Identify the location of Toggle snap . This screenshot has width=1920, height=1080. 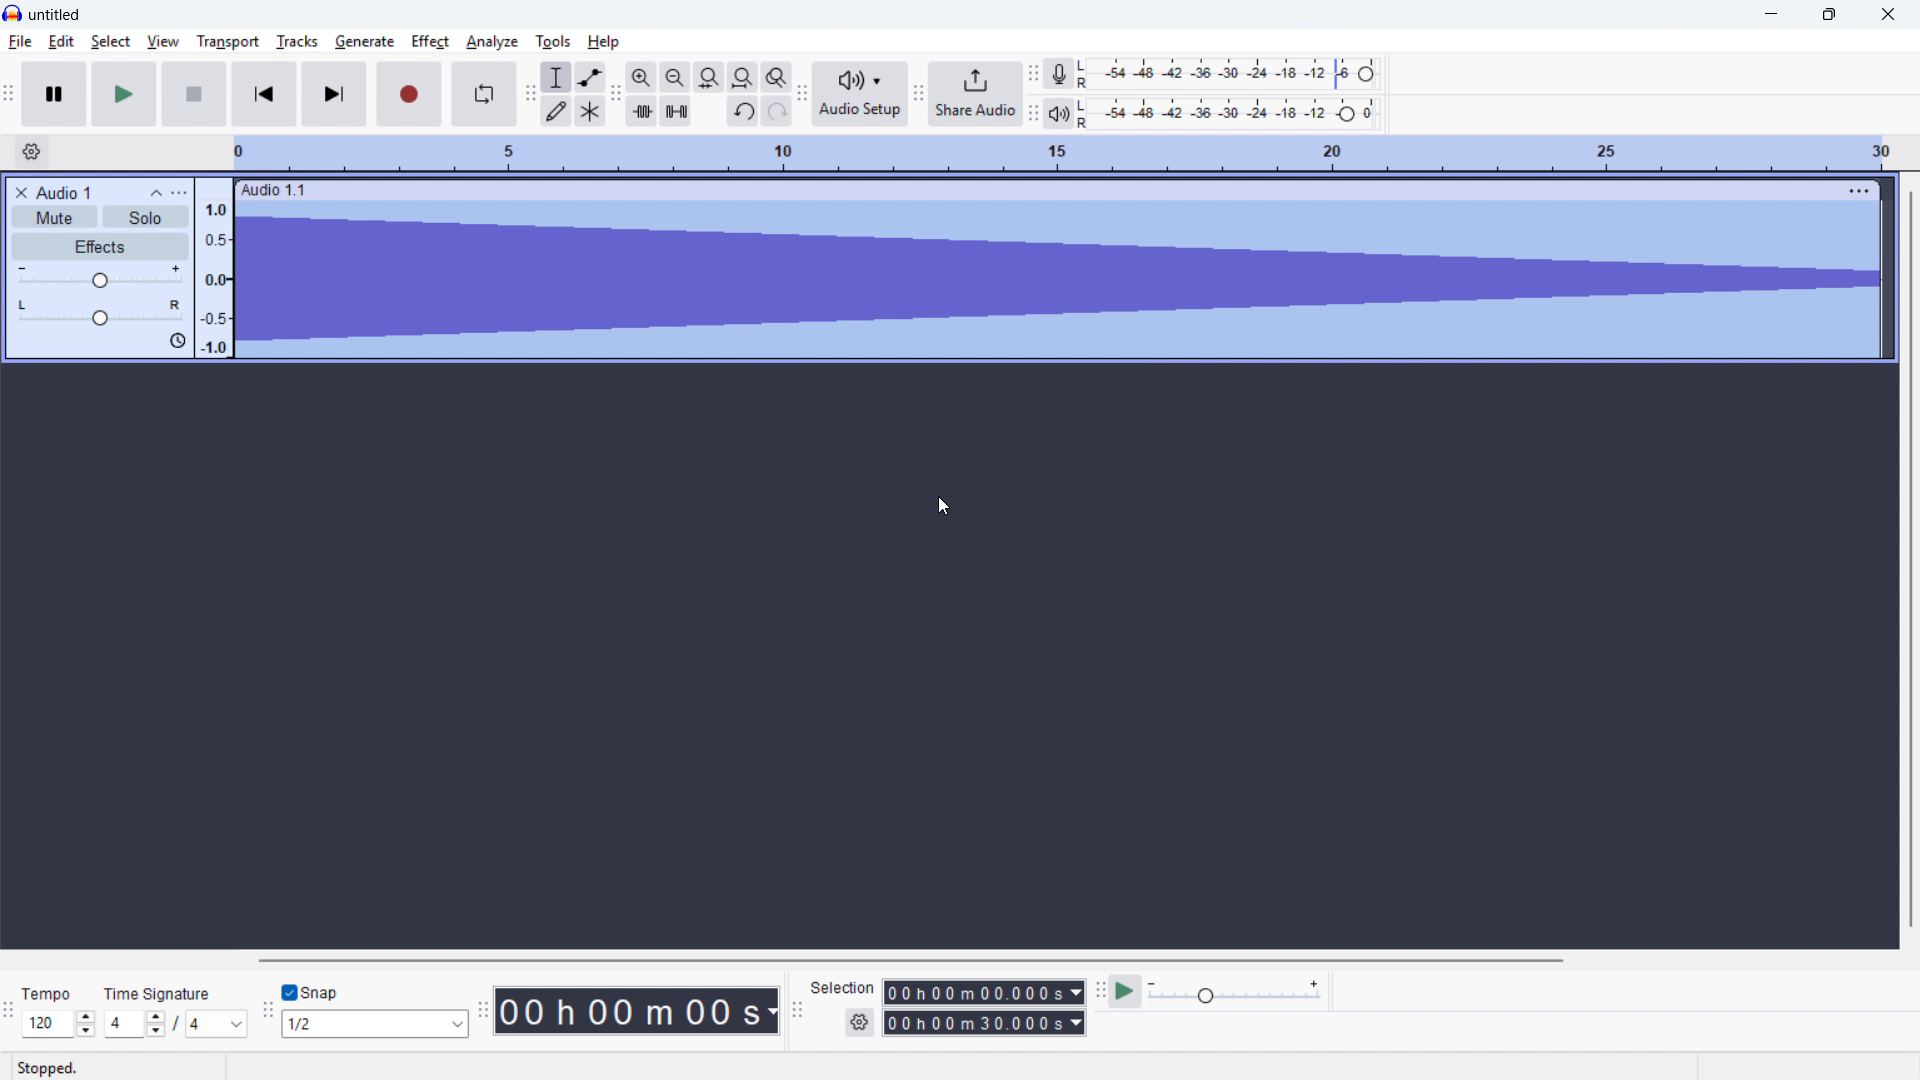
(316, 992).